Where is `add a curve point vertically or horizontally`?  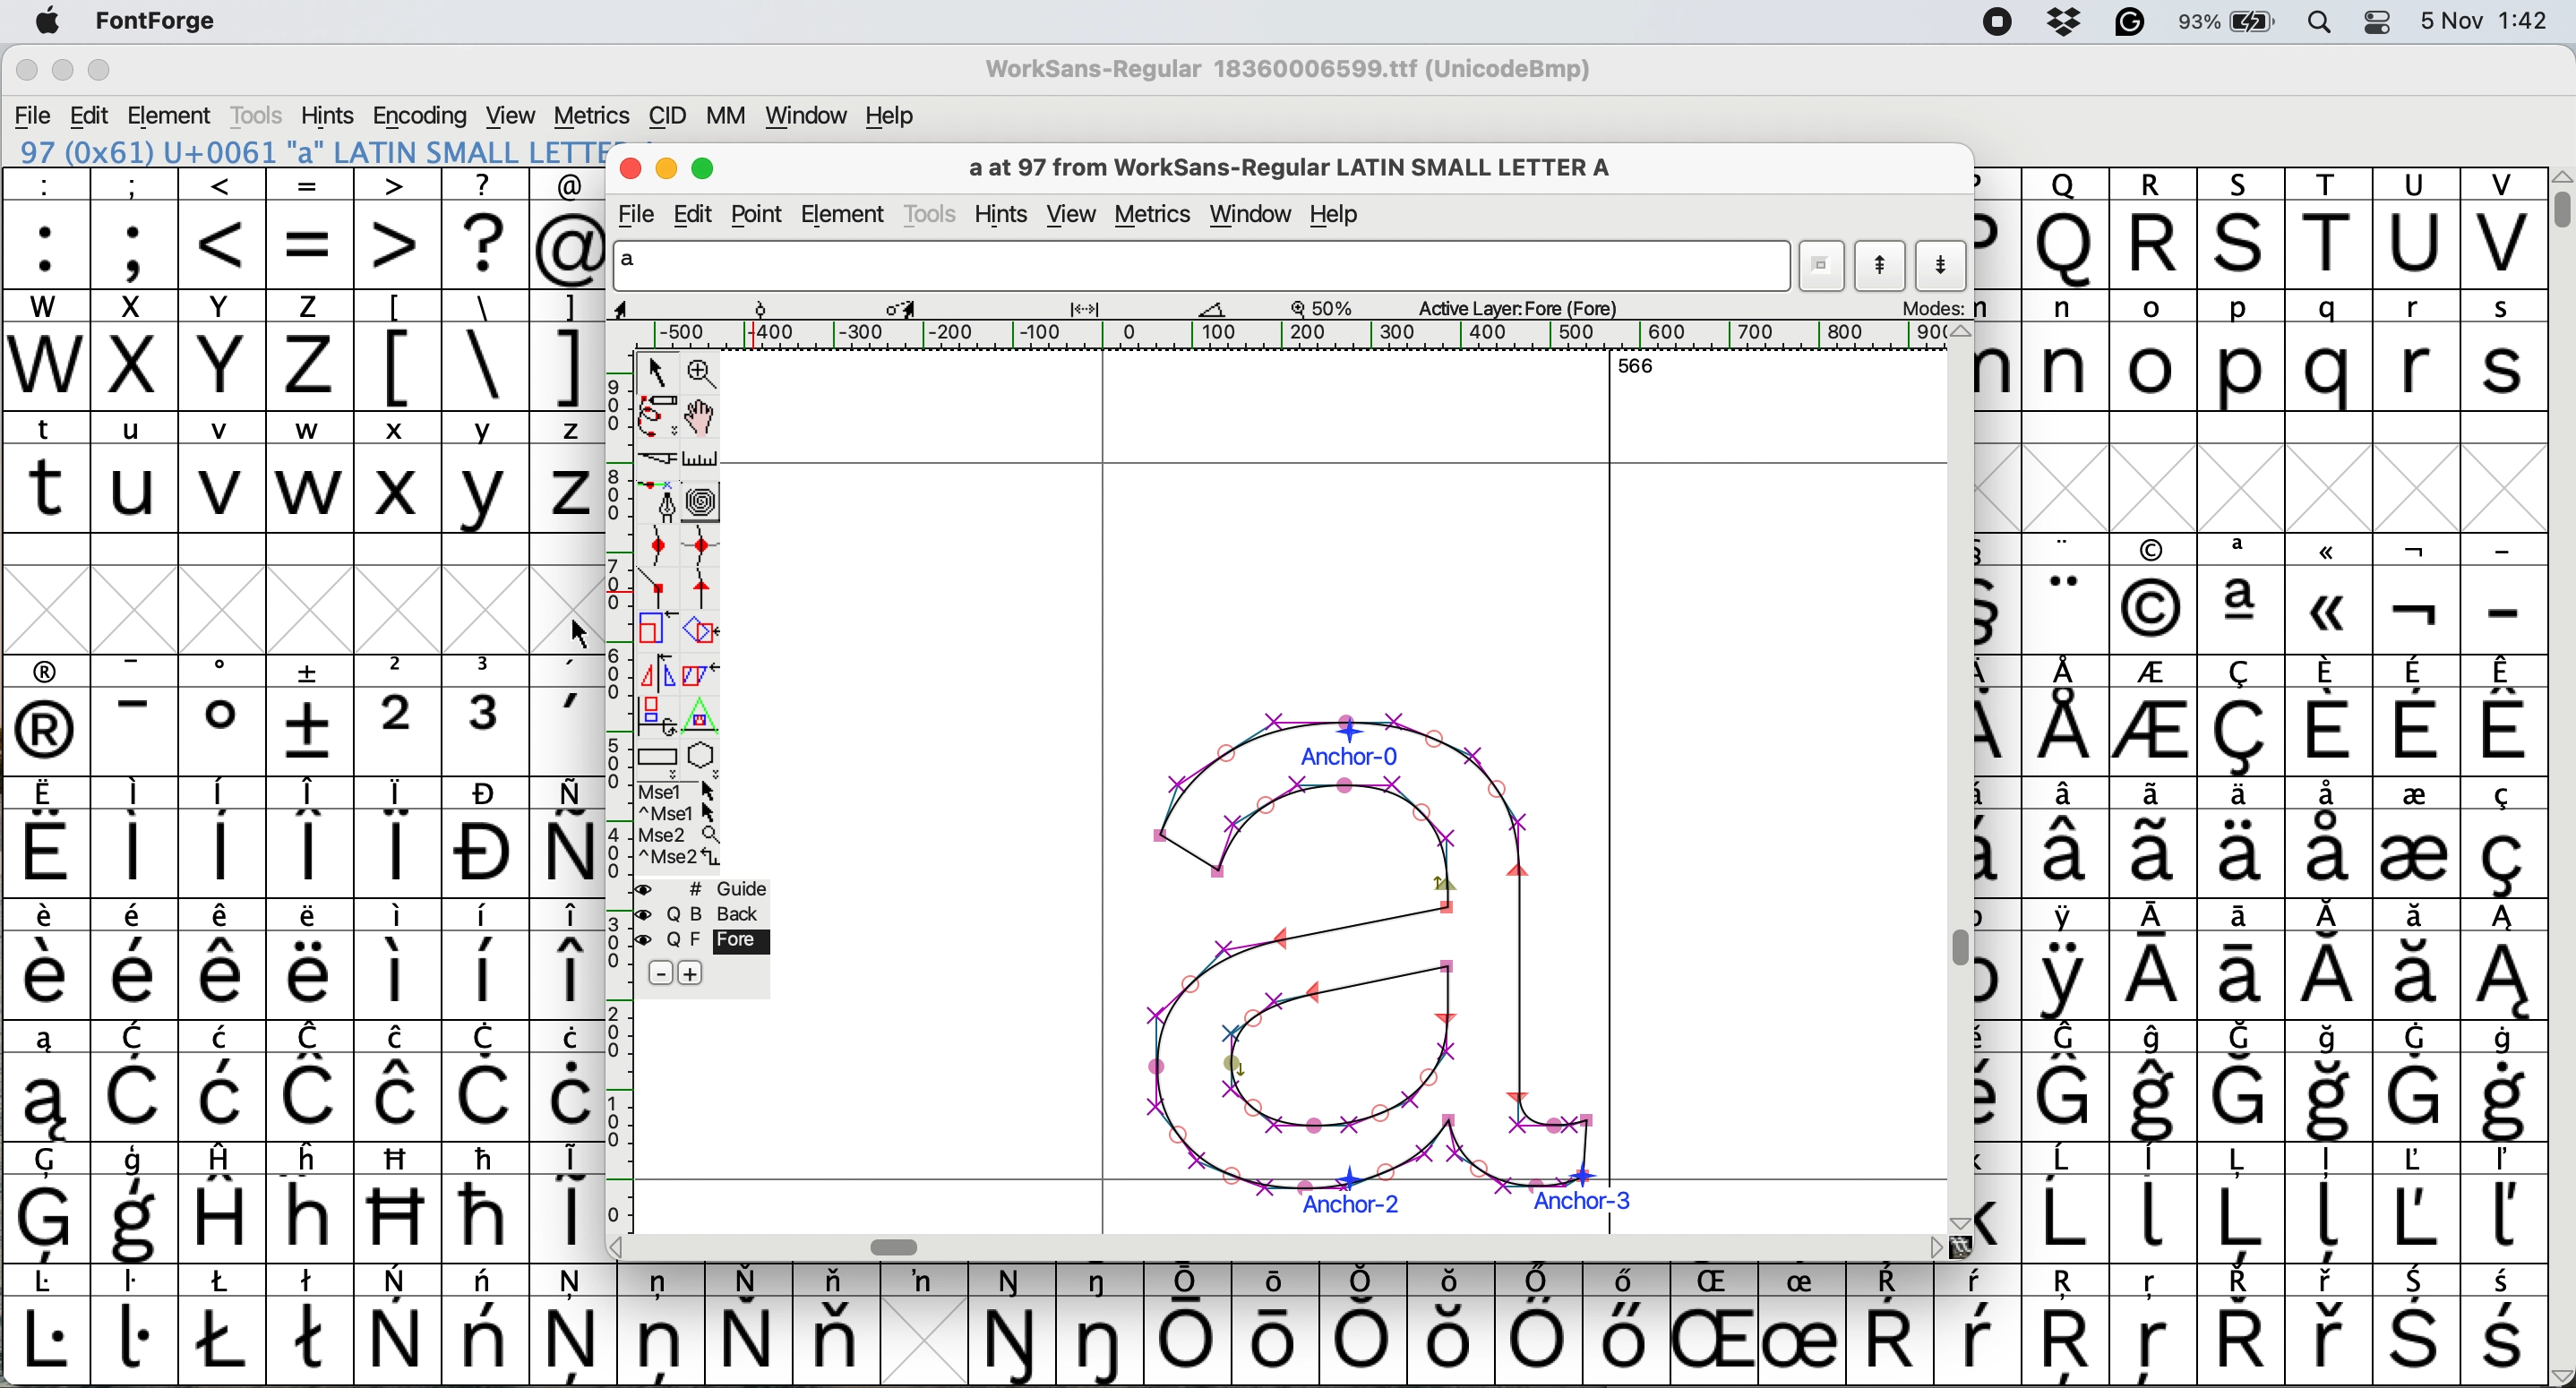 add a curve point vertically or horizontally is located at coordinates (698, 543).